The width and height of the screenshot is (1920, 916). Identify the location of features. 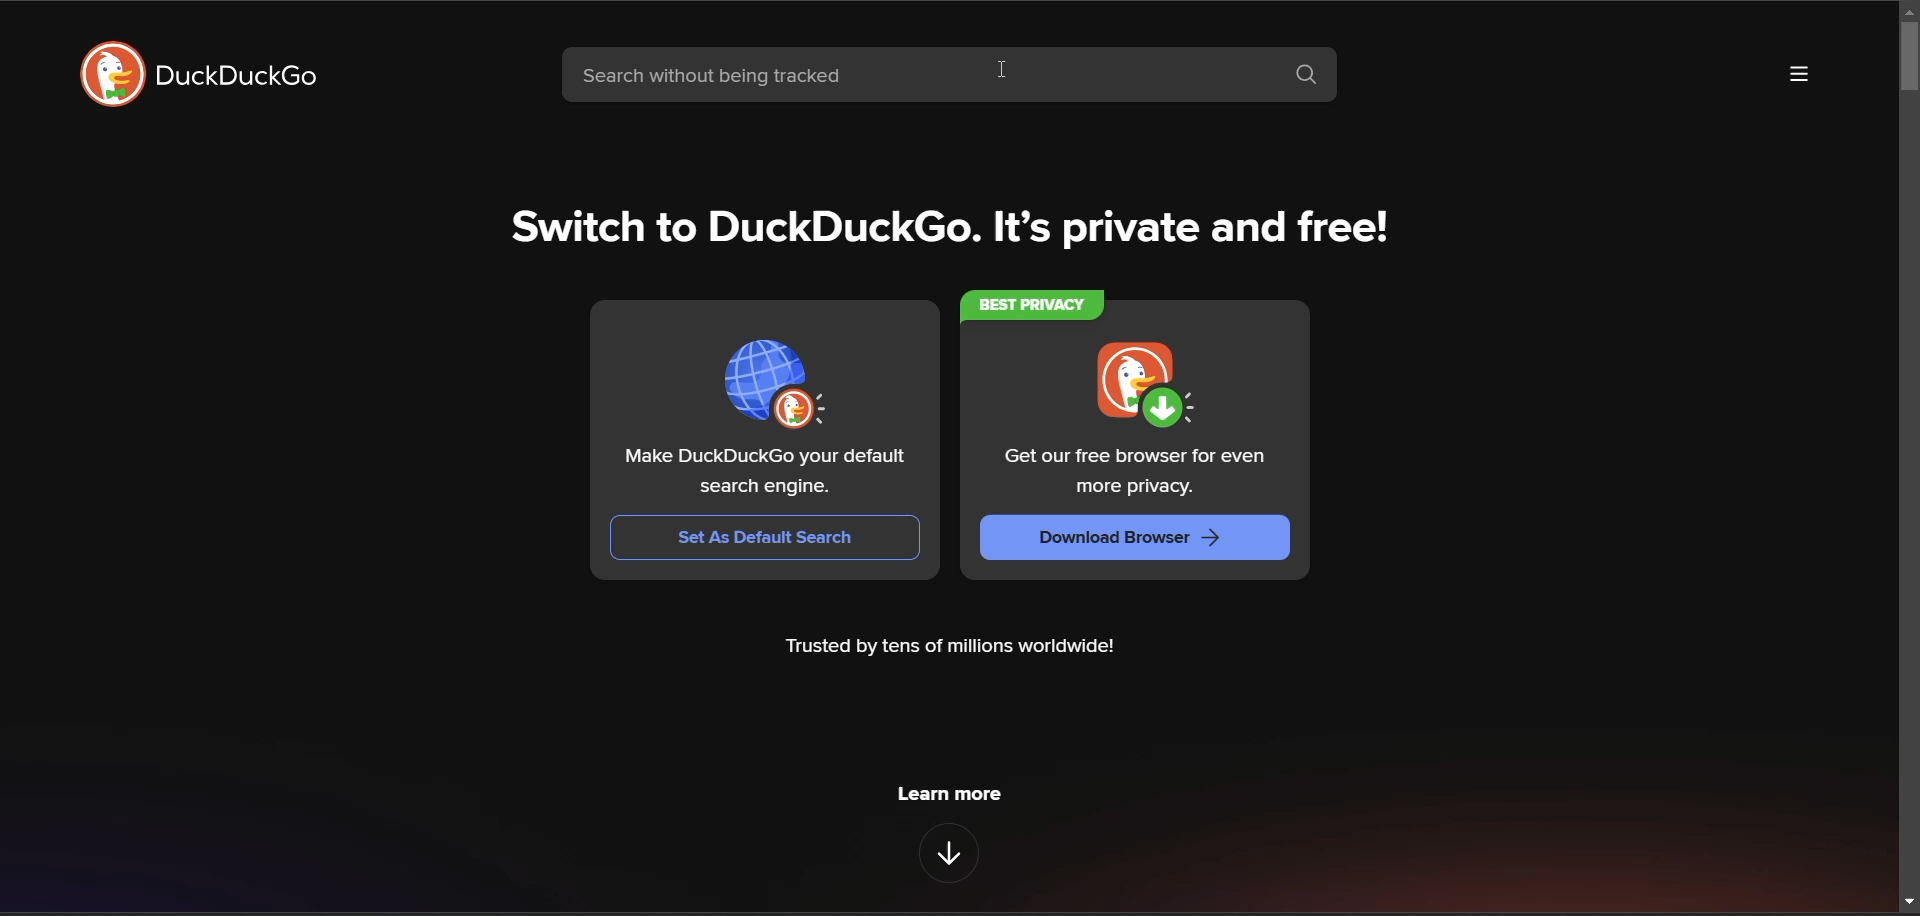
(946, 855).